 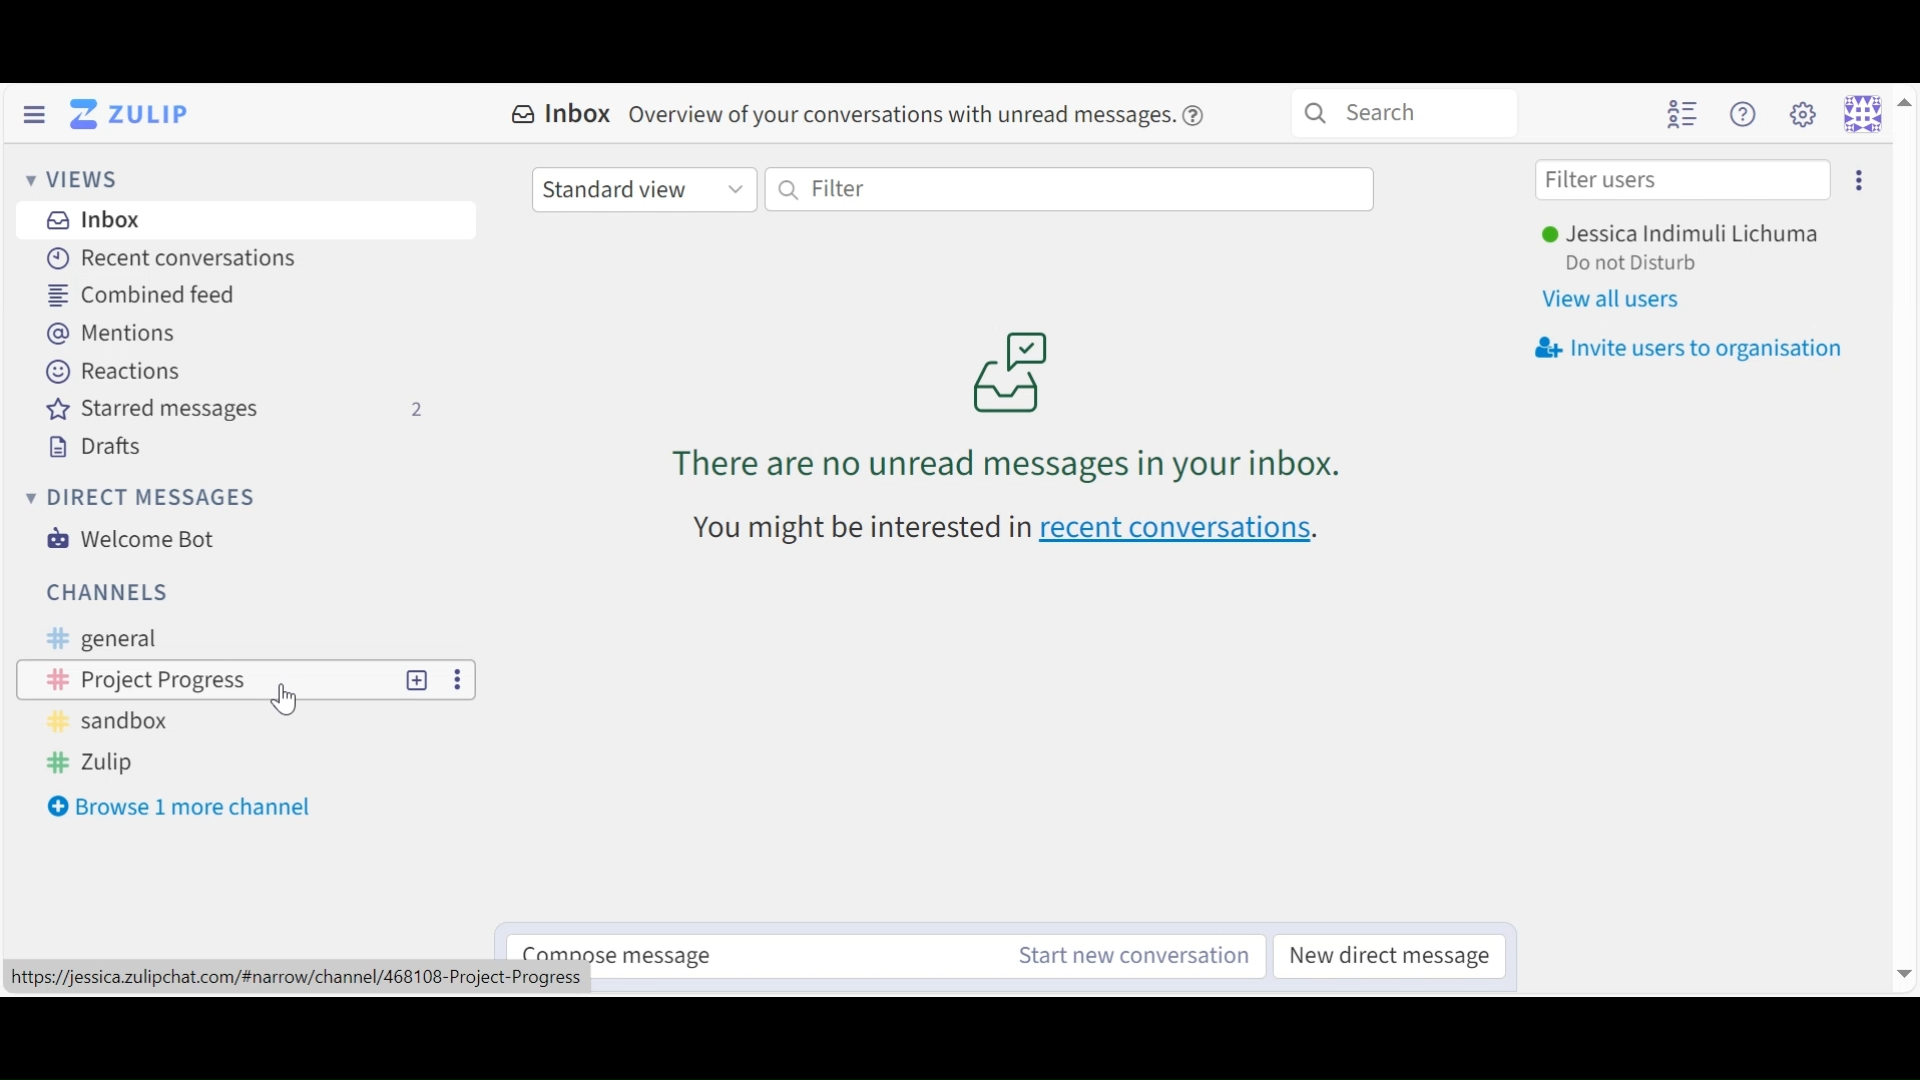 I want to click on new topic, so click(x=421, y=682).